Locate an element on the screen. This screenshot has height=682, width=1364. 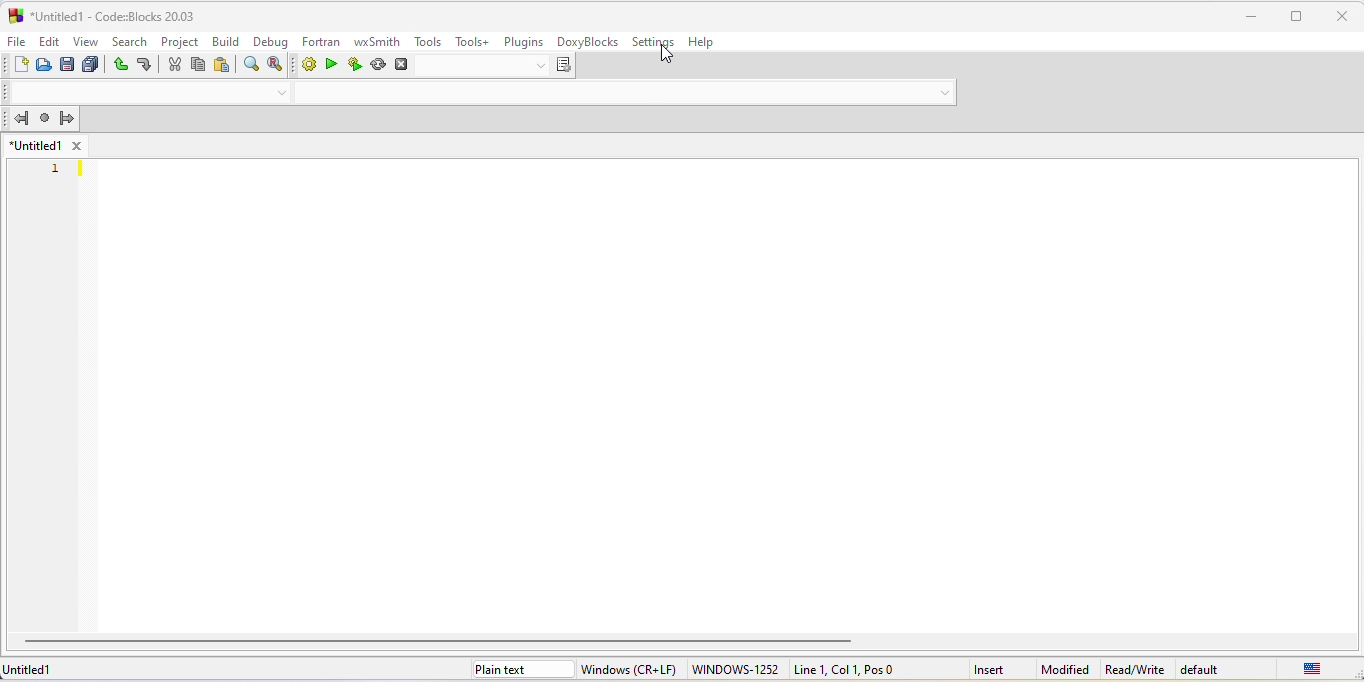
search is located at coordinates (130, 41).